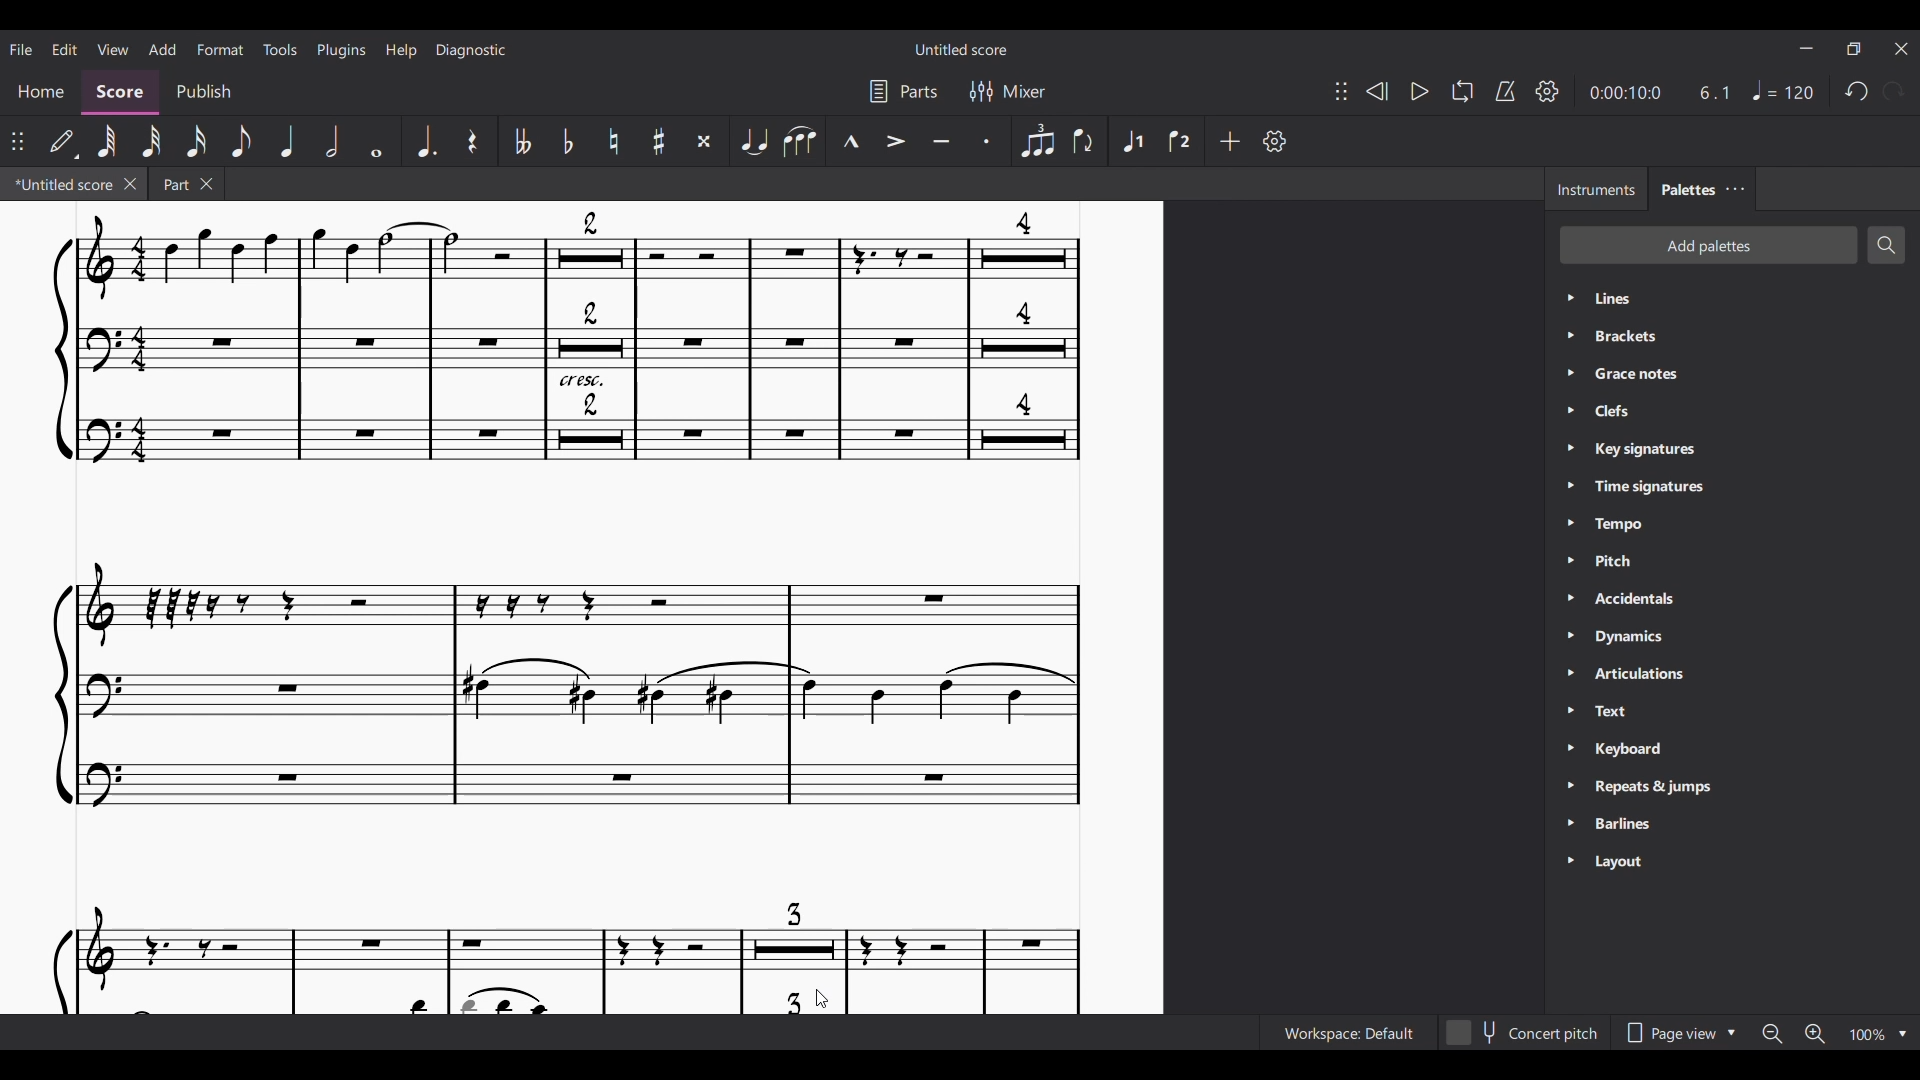  What do you see at coordinates (120, 93) in the screenshot?
I see `Score, current section highlighted` at bounding box center [120, 93].